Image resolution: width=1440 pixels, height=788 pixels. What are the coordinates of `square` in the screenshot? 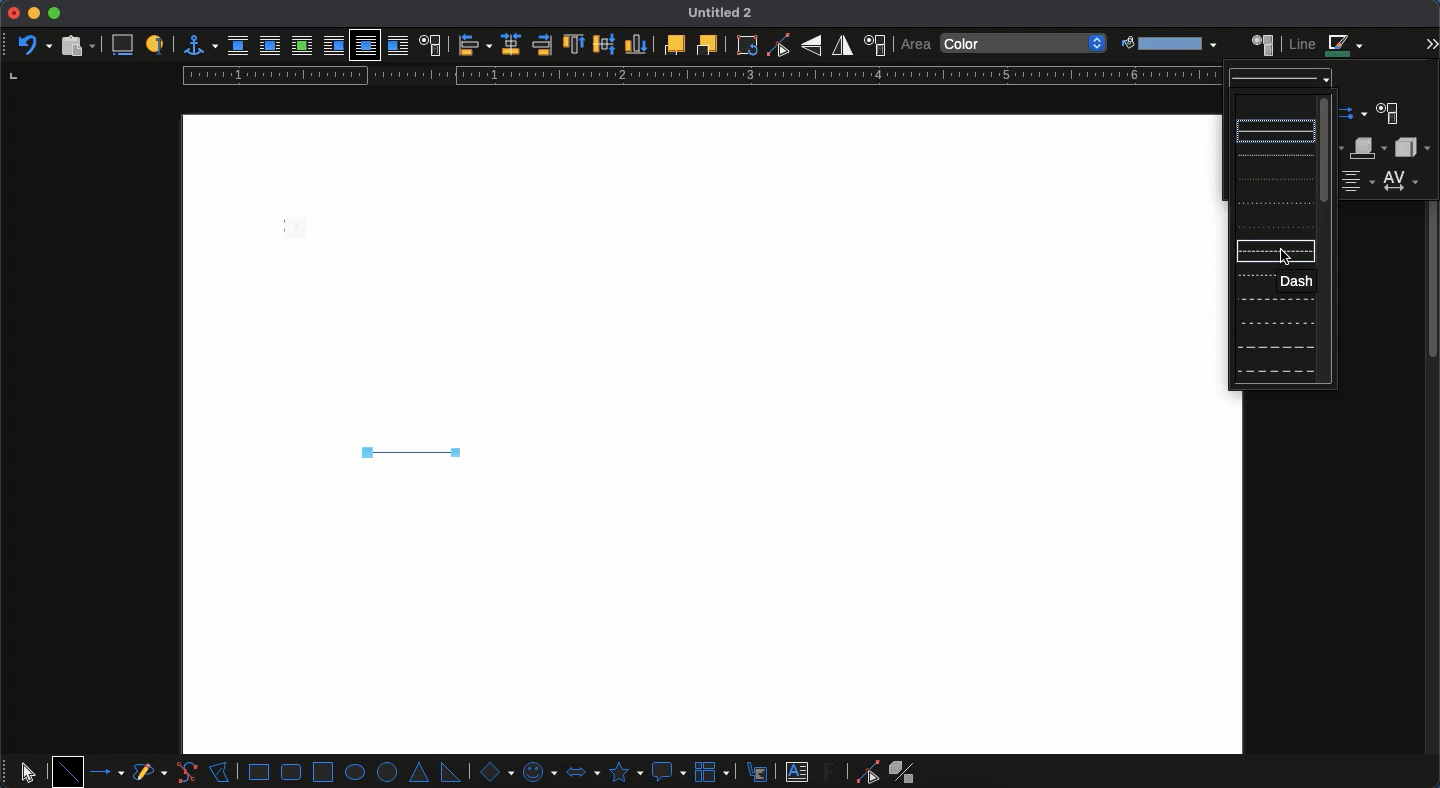 It's located at (323, 770).